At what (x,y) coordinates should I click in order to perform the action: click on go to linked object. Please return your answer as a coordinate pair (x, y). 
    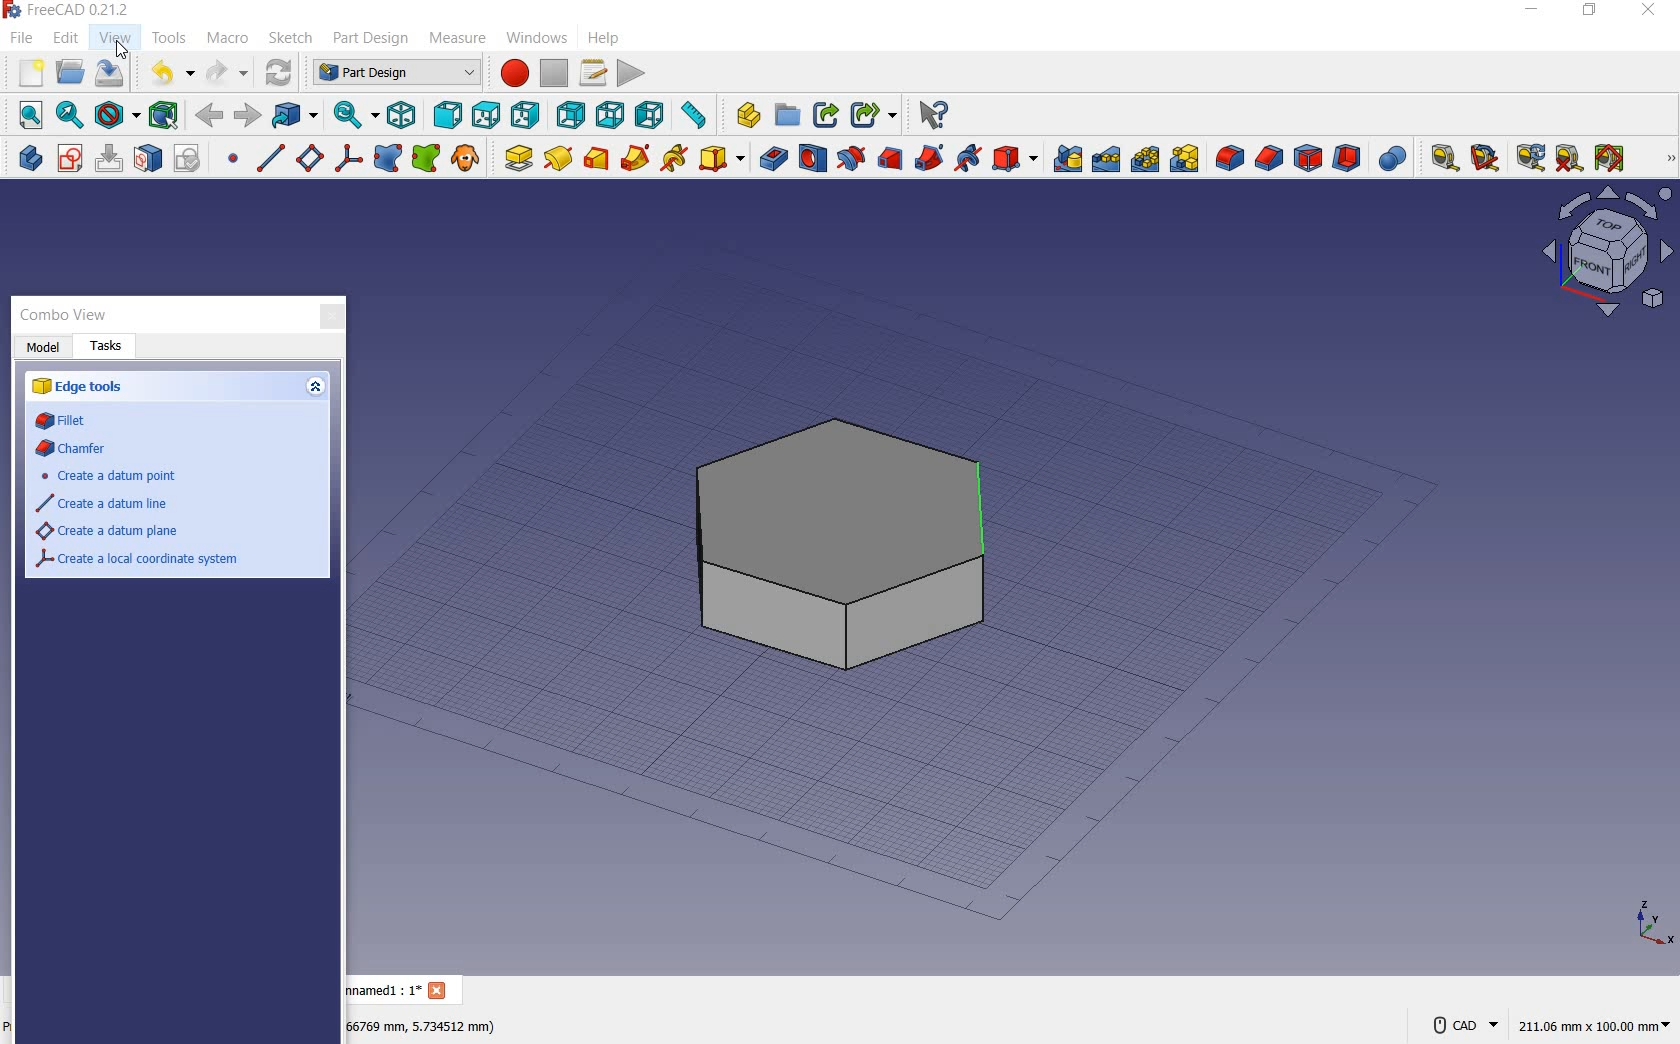
    Looking at the image, I should click on (297, 116).